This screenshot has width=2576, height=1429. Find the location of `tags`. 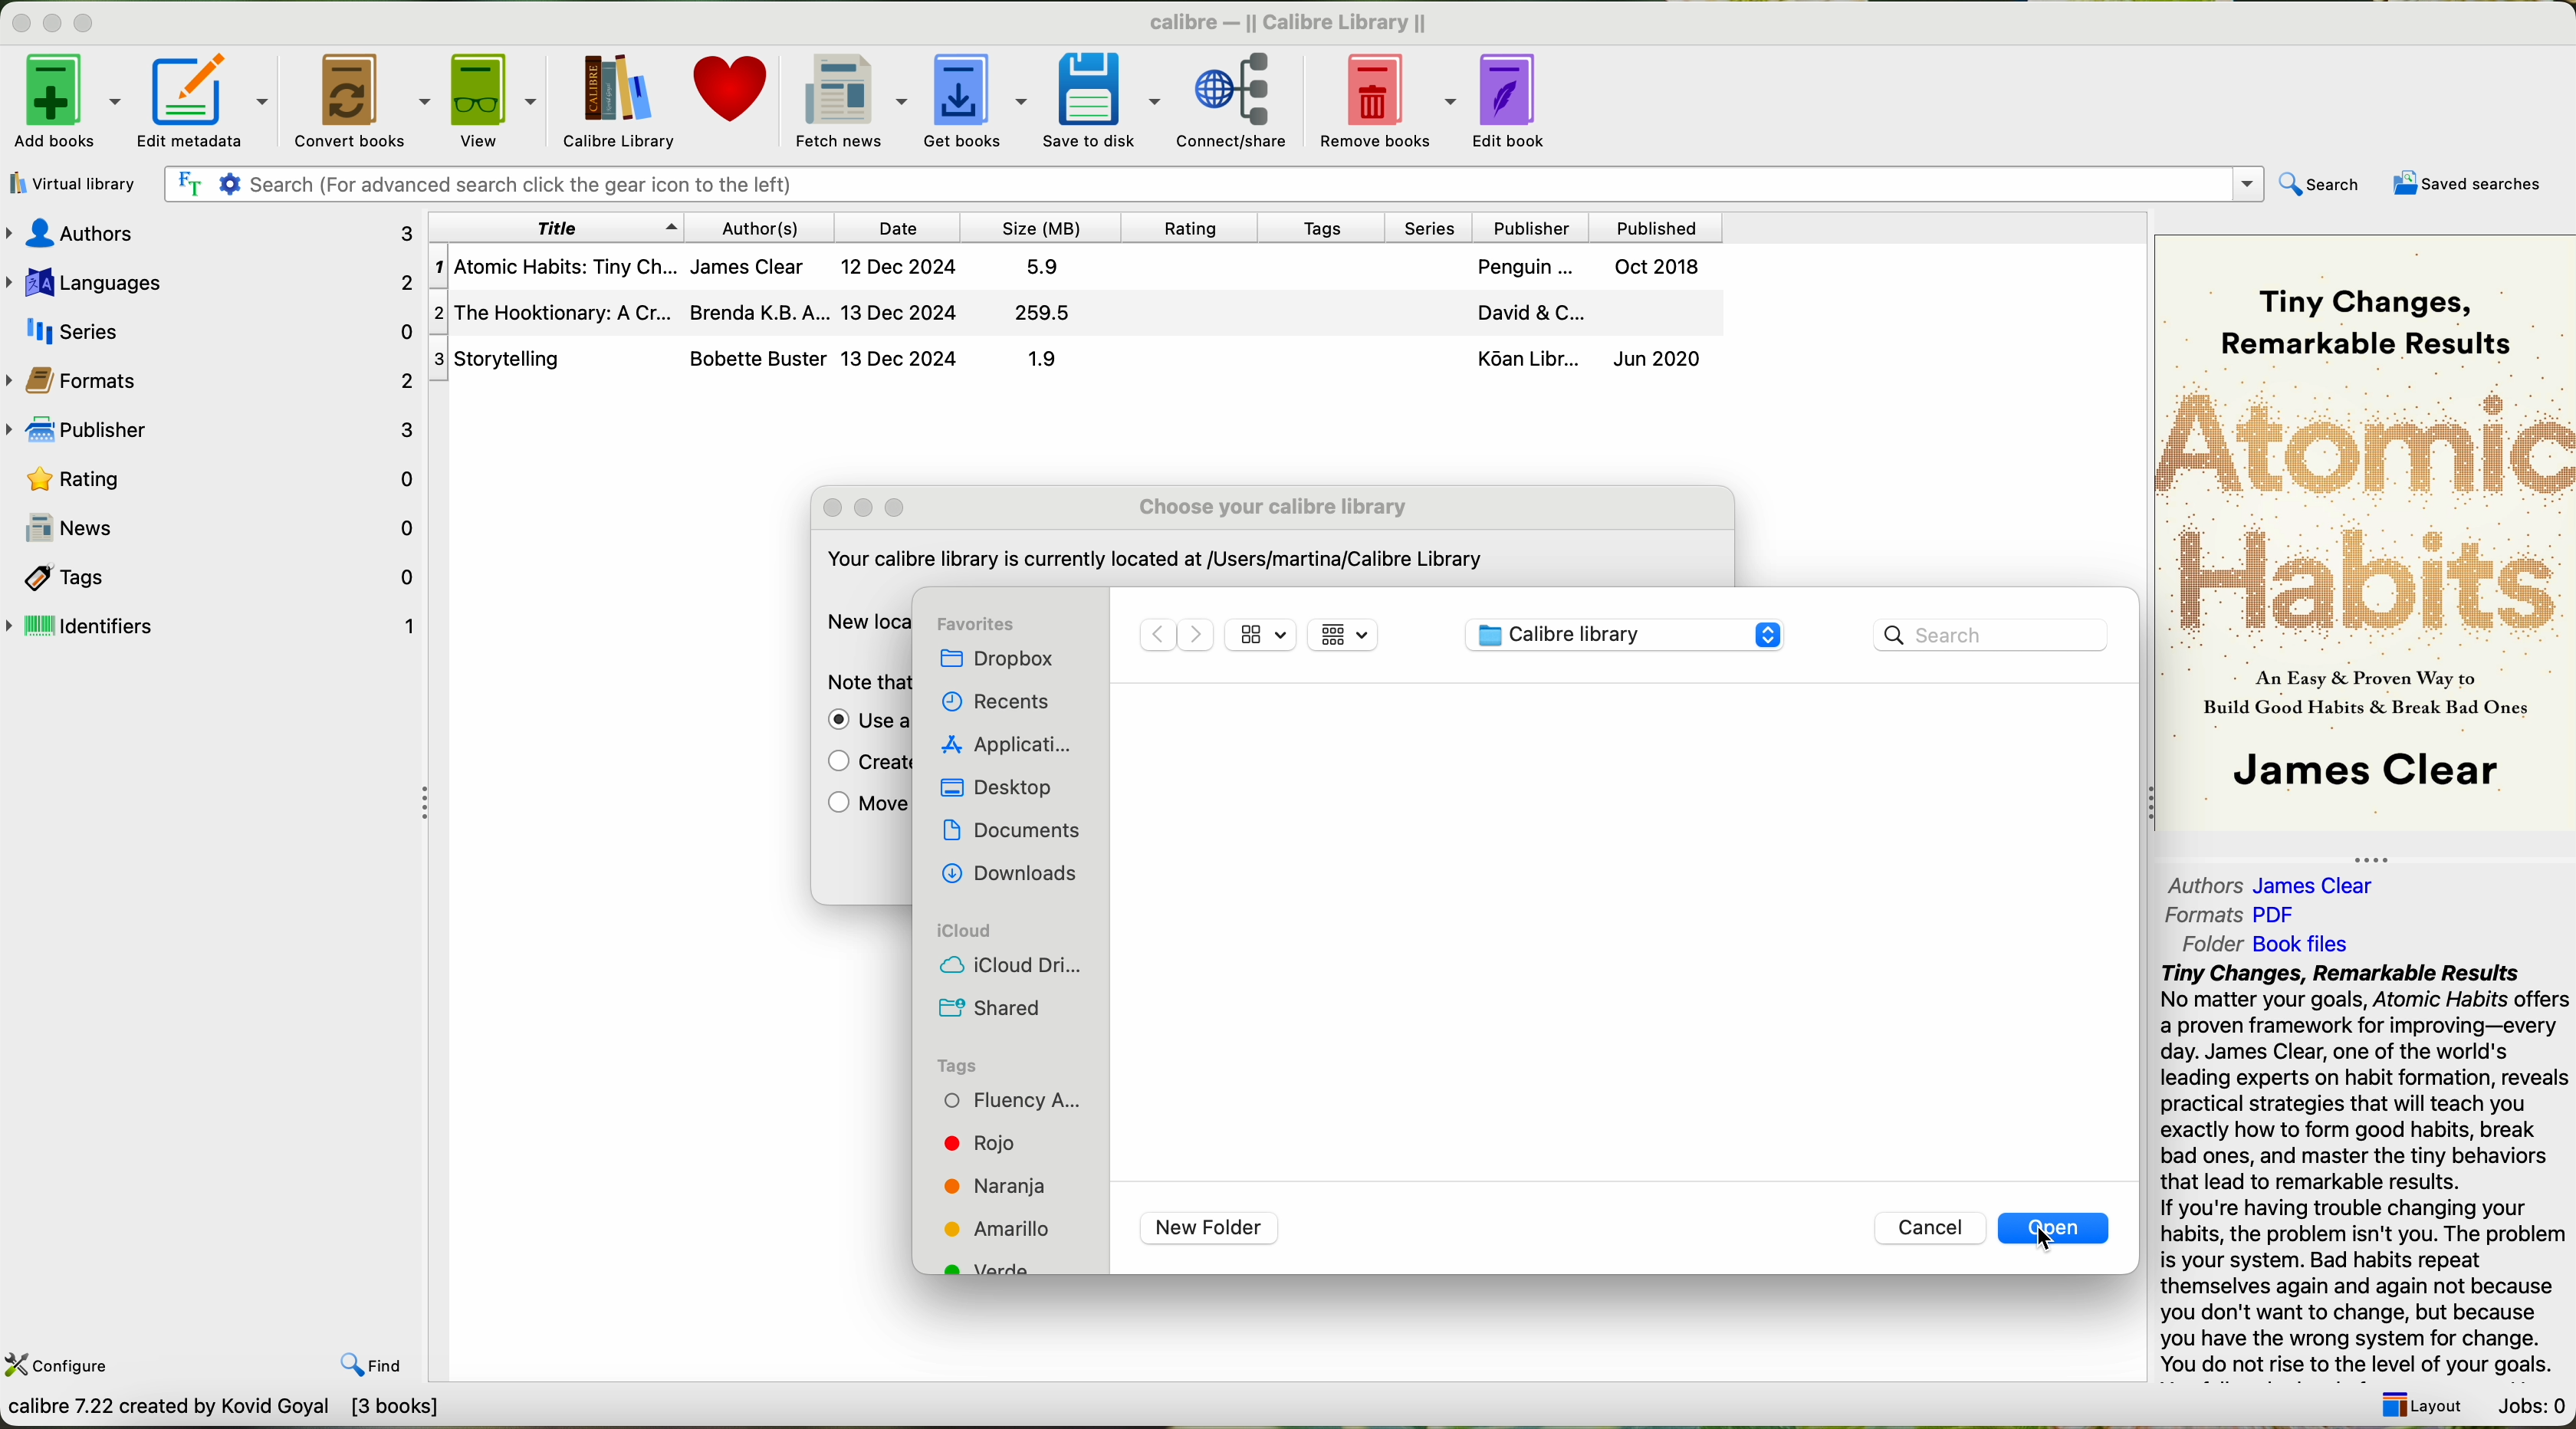

tags is located at coordinates (1017, 1065).